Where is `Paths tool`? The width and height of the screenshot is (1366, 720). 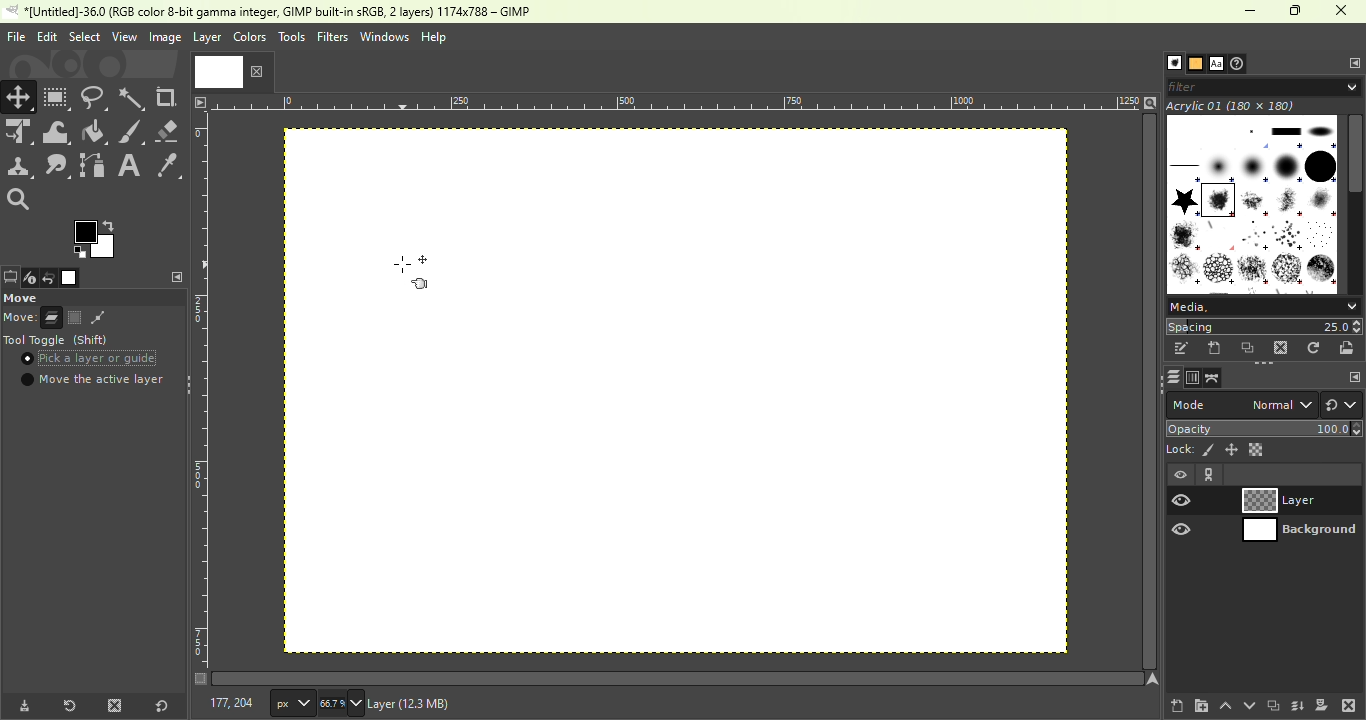
Paths tool is located at coordinates (93, 165).